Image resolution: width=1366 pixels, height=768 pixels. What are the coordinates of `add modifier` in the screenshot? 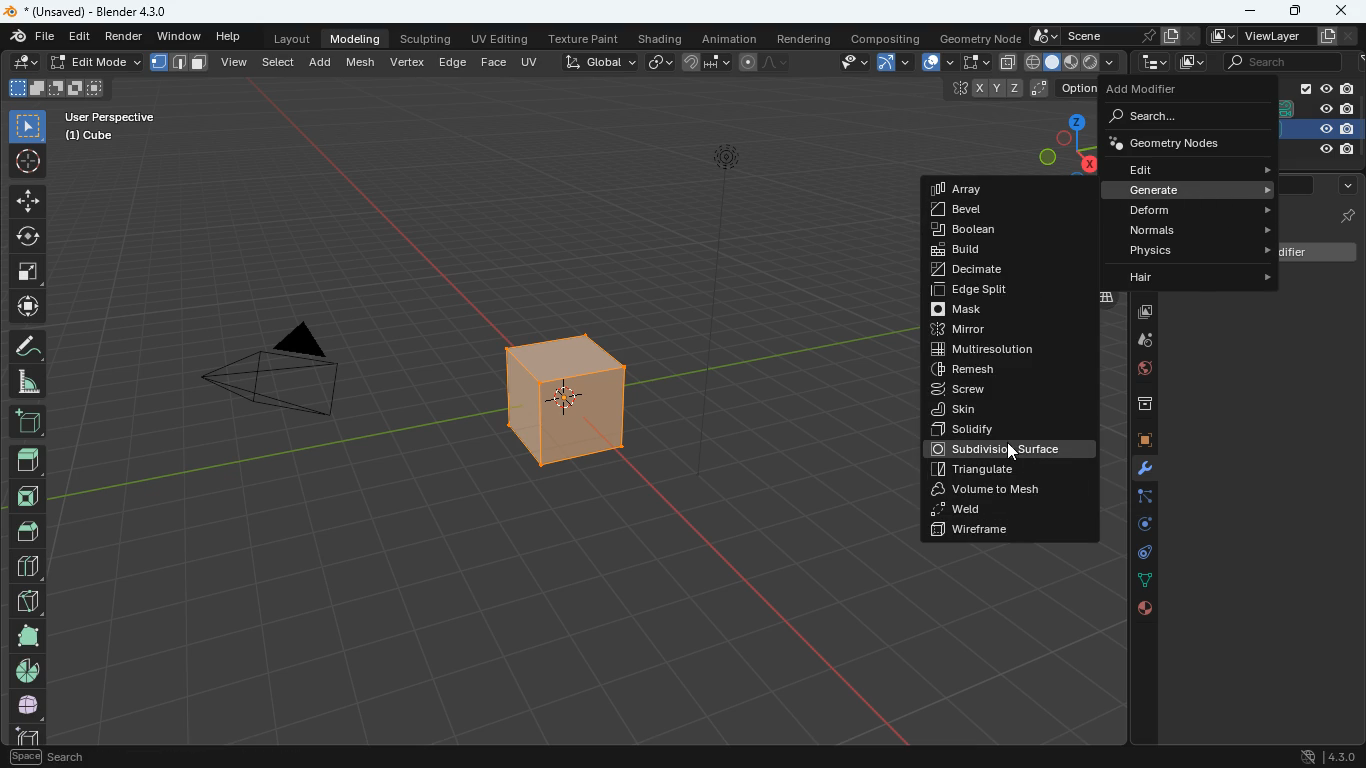 It's located at (1167, 89).